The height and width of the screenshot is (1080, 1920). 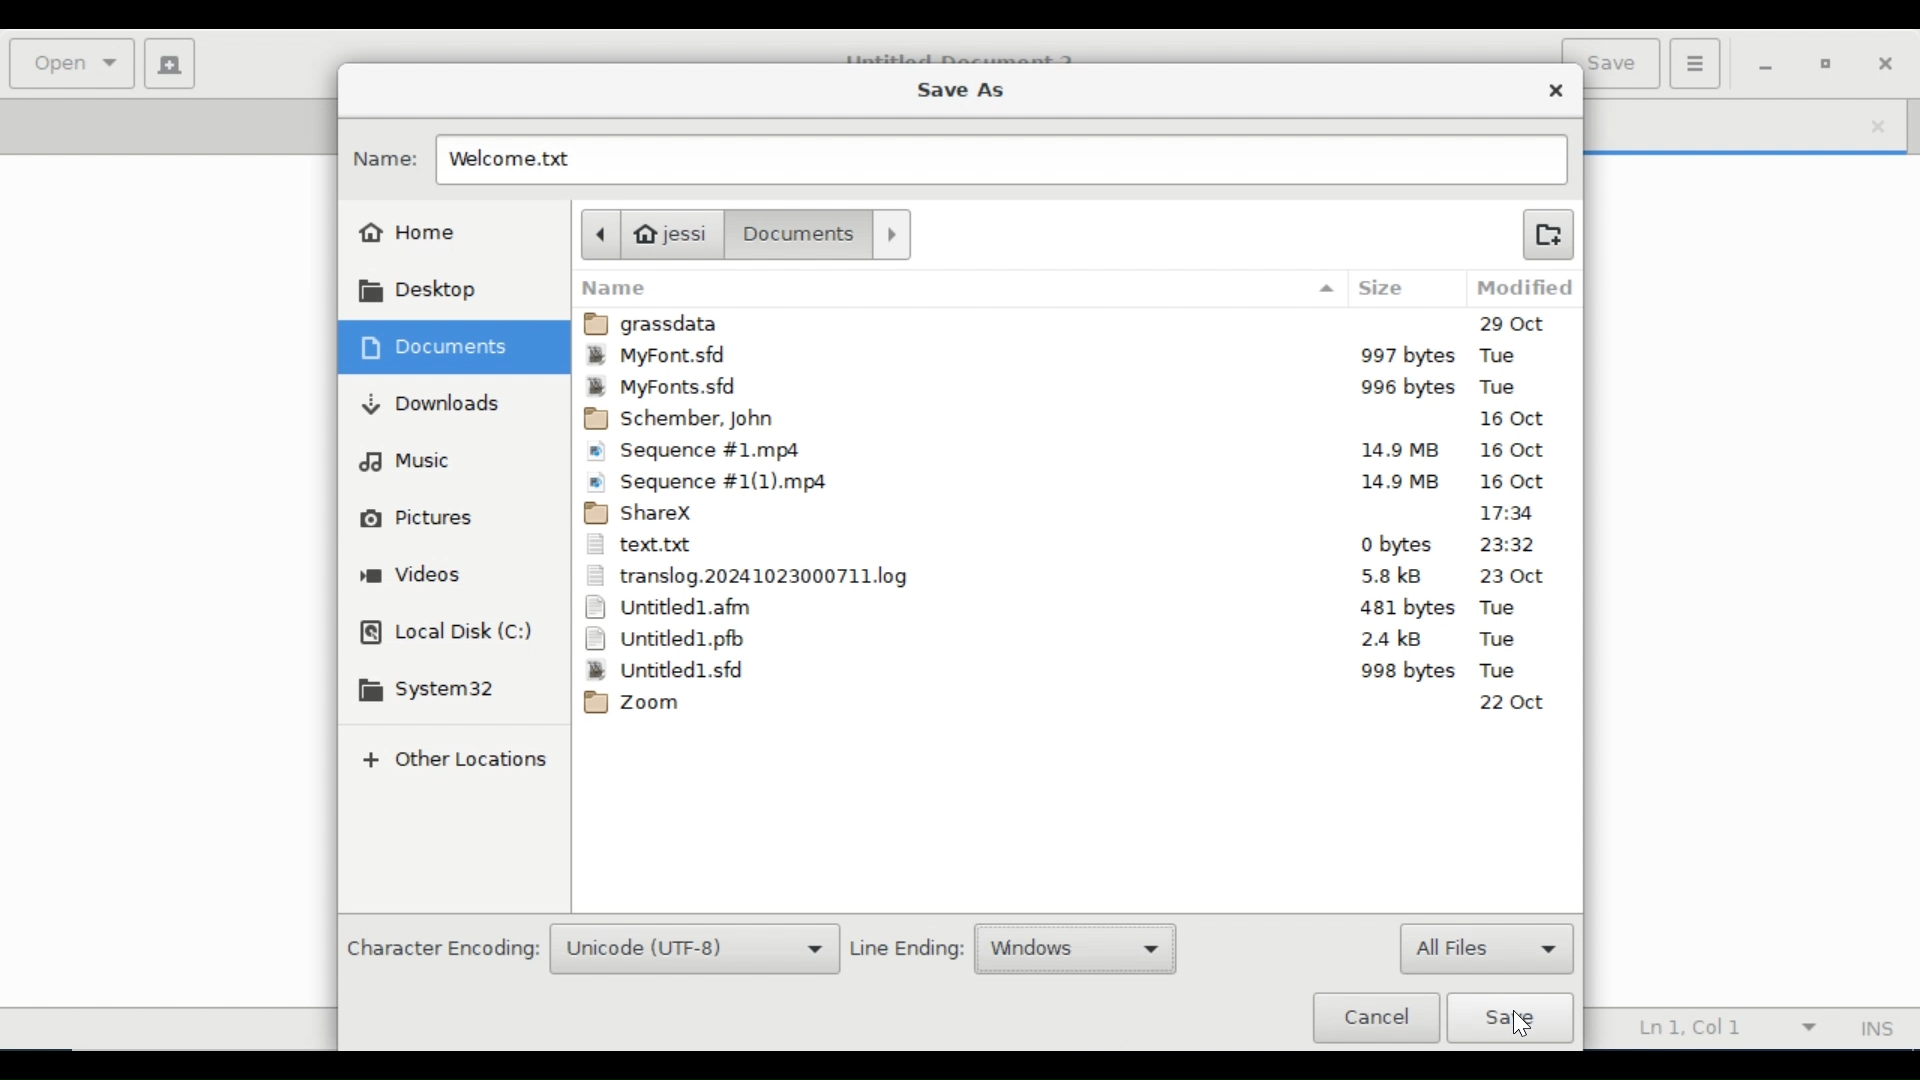 I want to click on Desktop, so click(x=412, y=293).